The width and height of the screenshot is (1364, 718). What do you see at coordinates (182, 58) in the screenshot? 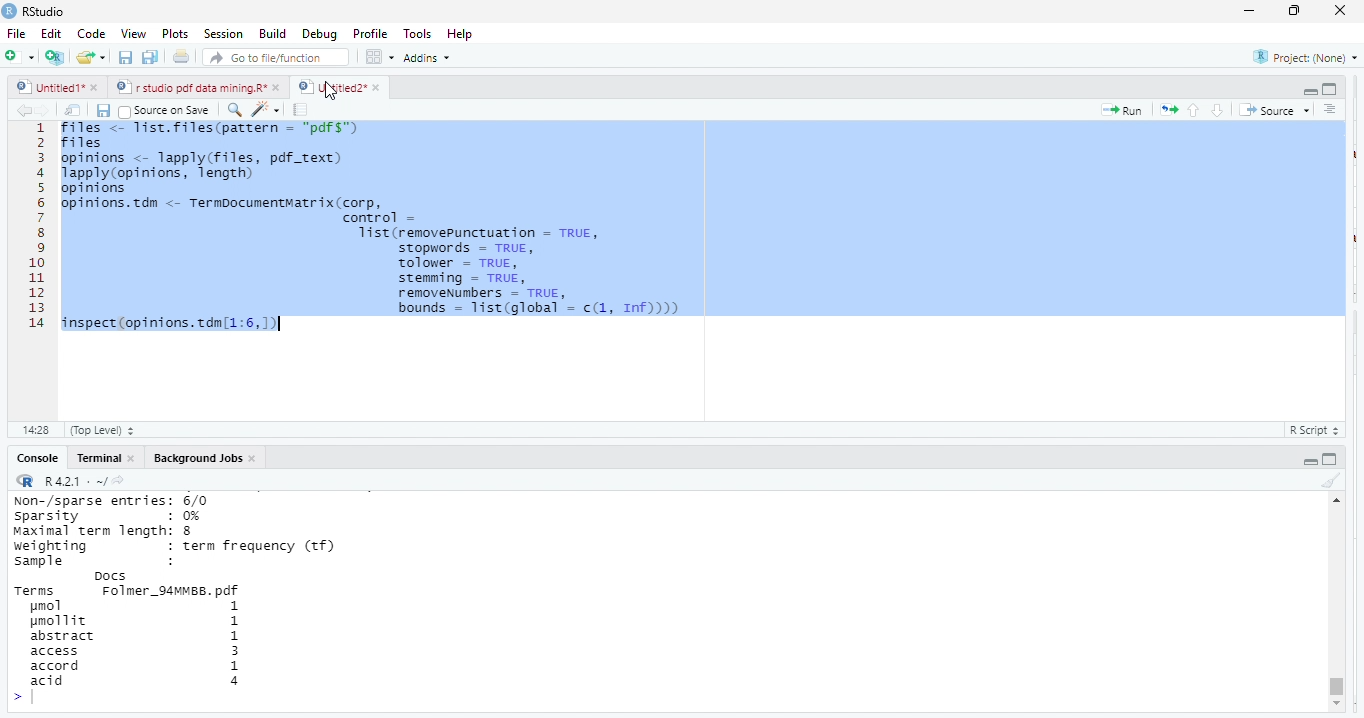
I see `print the current file` at bounding box center [182, 58].